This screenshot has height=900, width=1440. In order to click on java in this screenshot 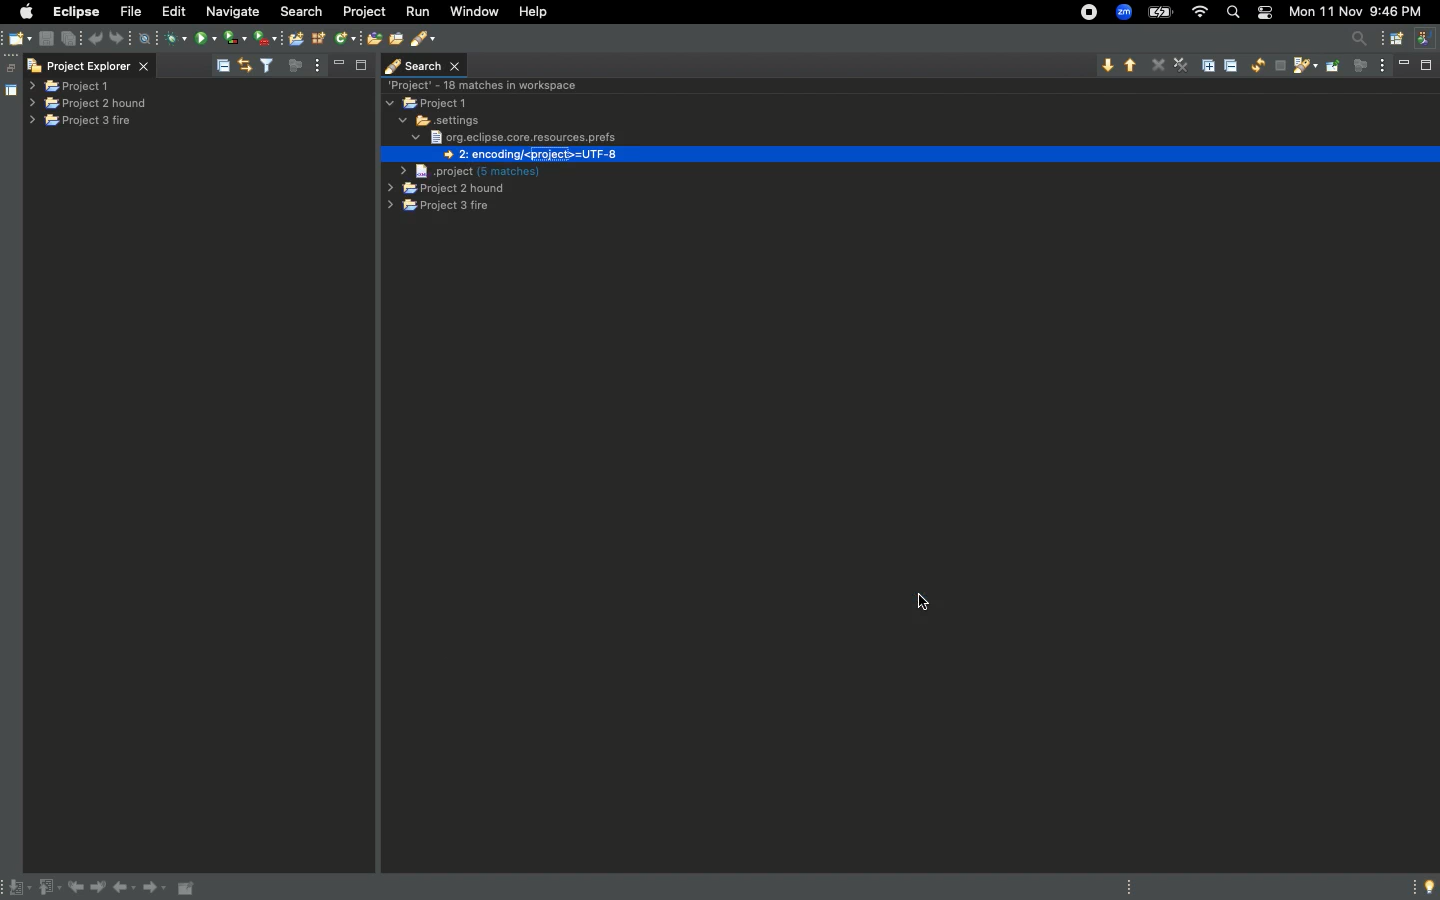, I will do `click(1427, 36)`.